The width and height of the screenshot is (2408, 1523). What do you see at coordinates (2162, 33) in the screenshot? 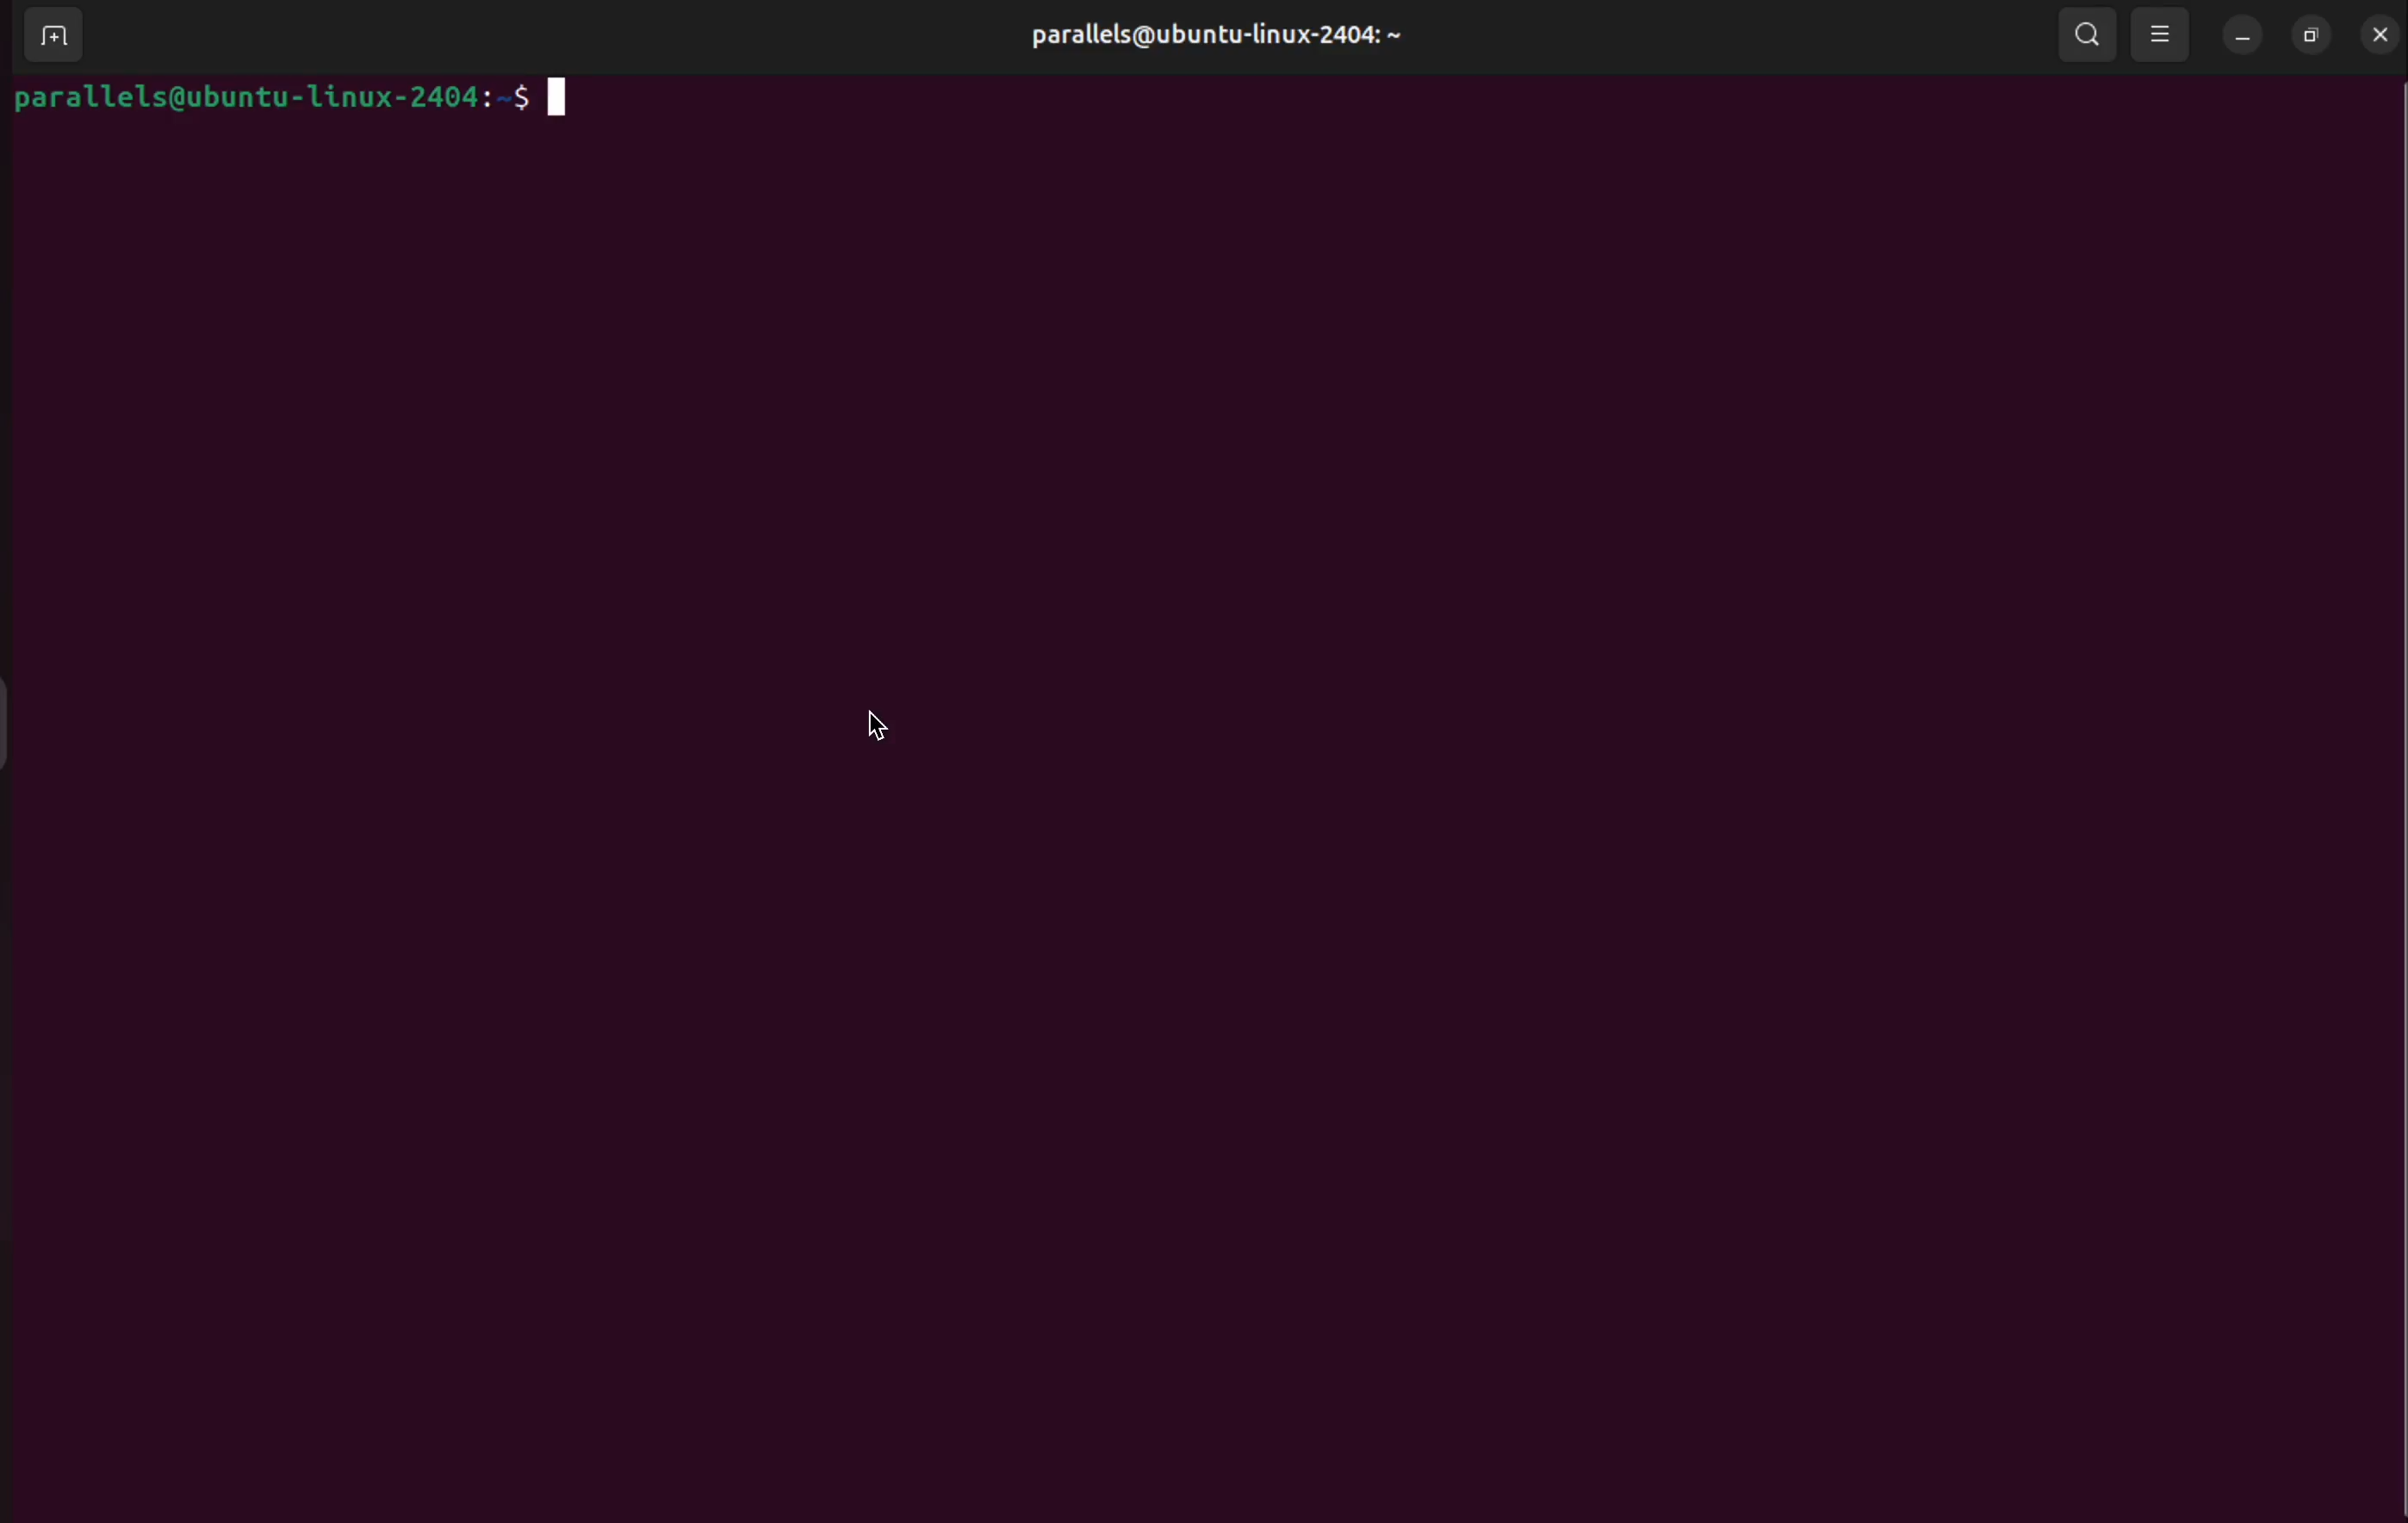
I see `view options` at bounding box center [2162, 33].